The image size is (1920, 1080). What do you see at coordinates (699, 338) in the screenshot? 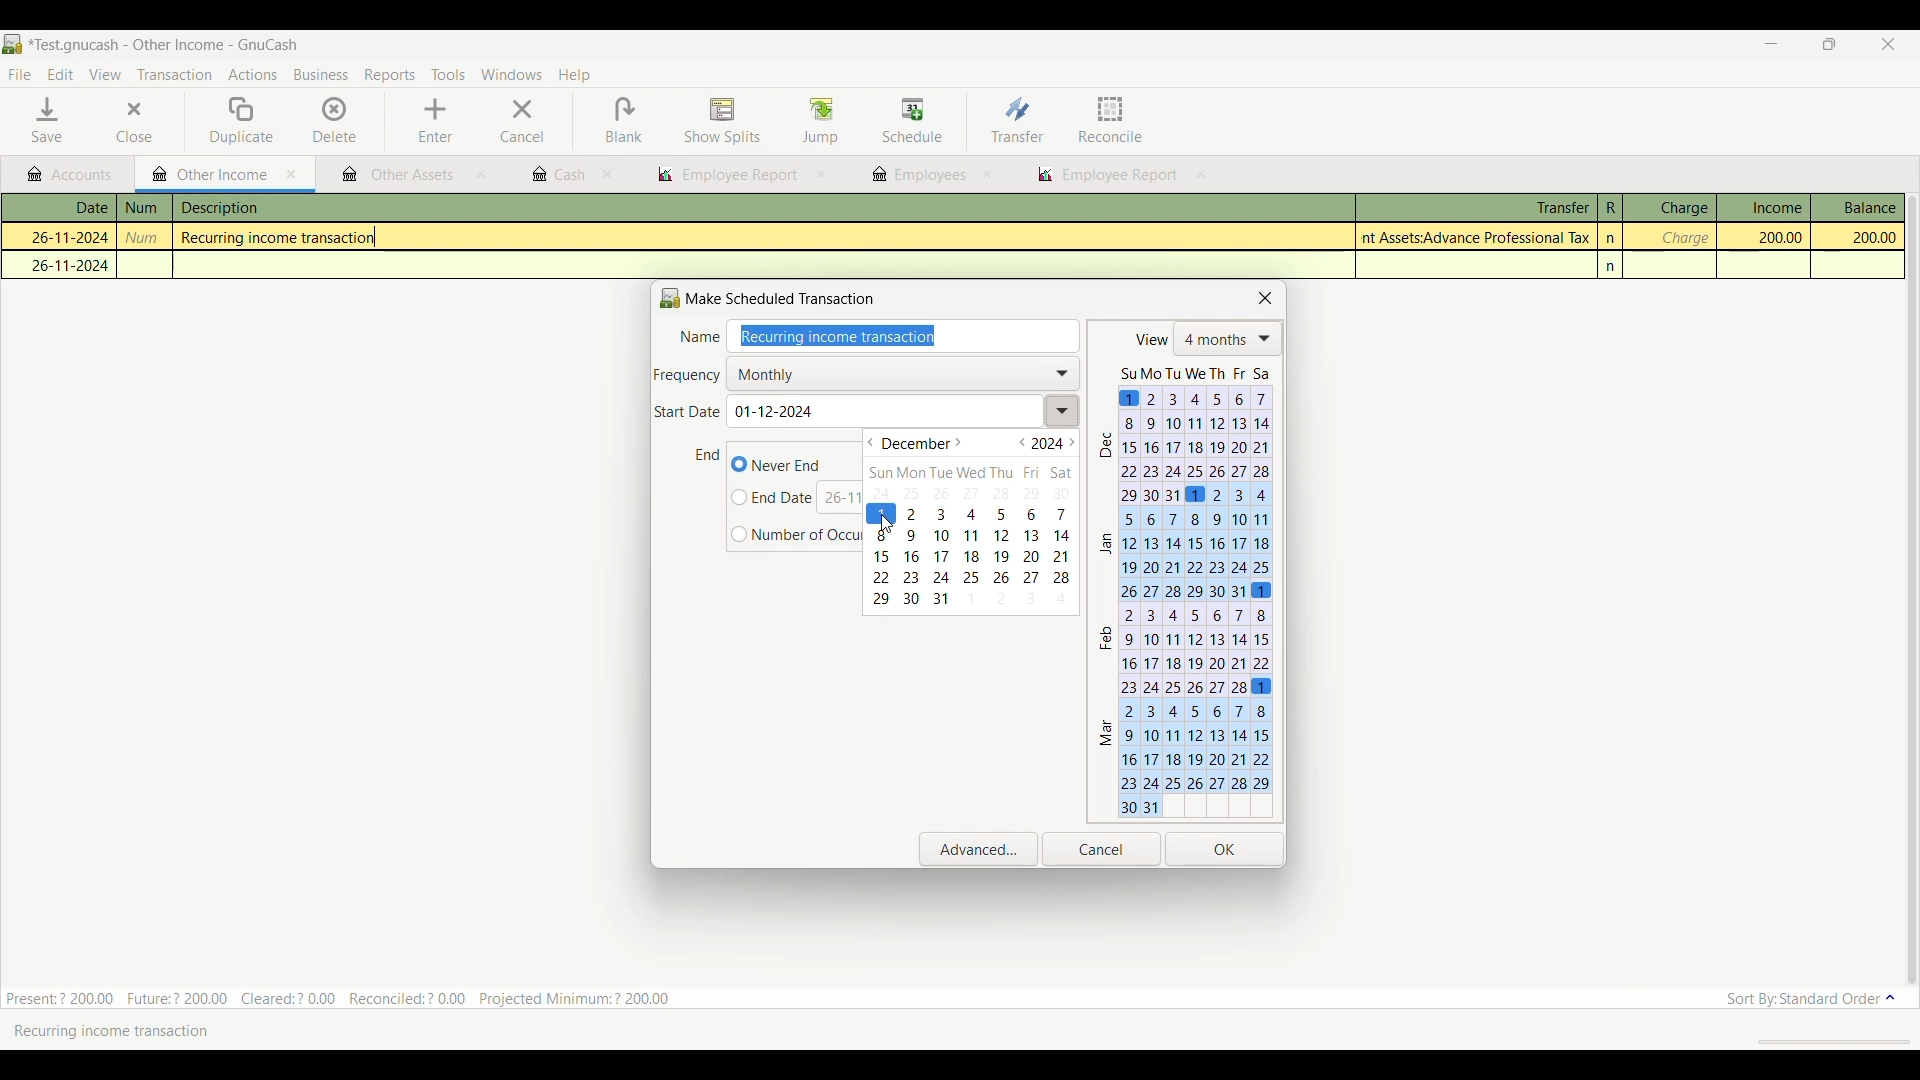
I see `Name` at bounding box center [699, 338].